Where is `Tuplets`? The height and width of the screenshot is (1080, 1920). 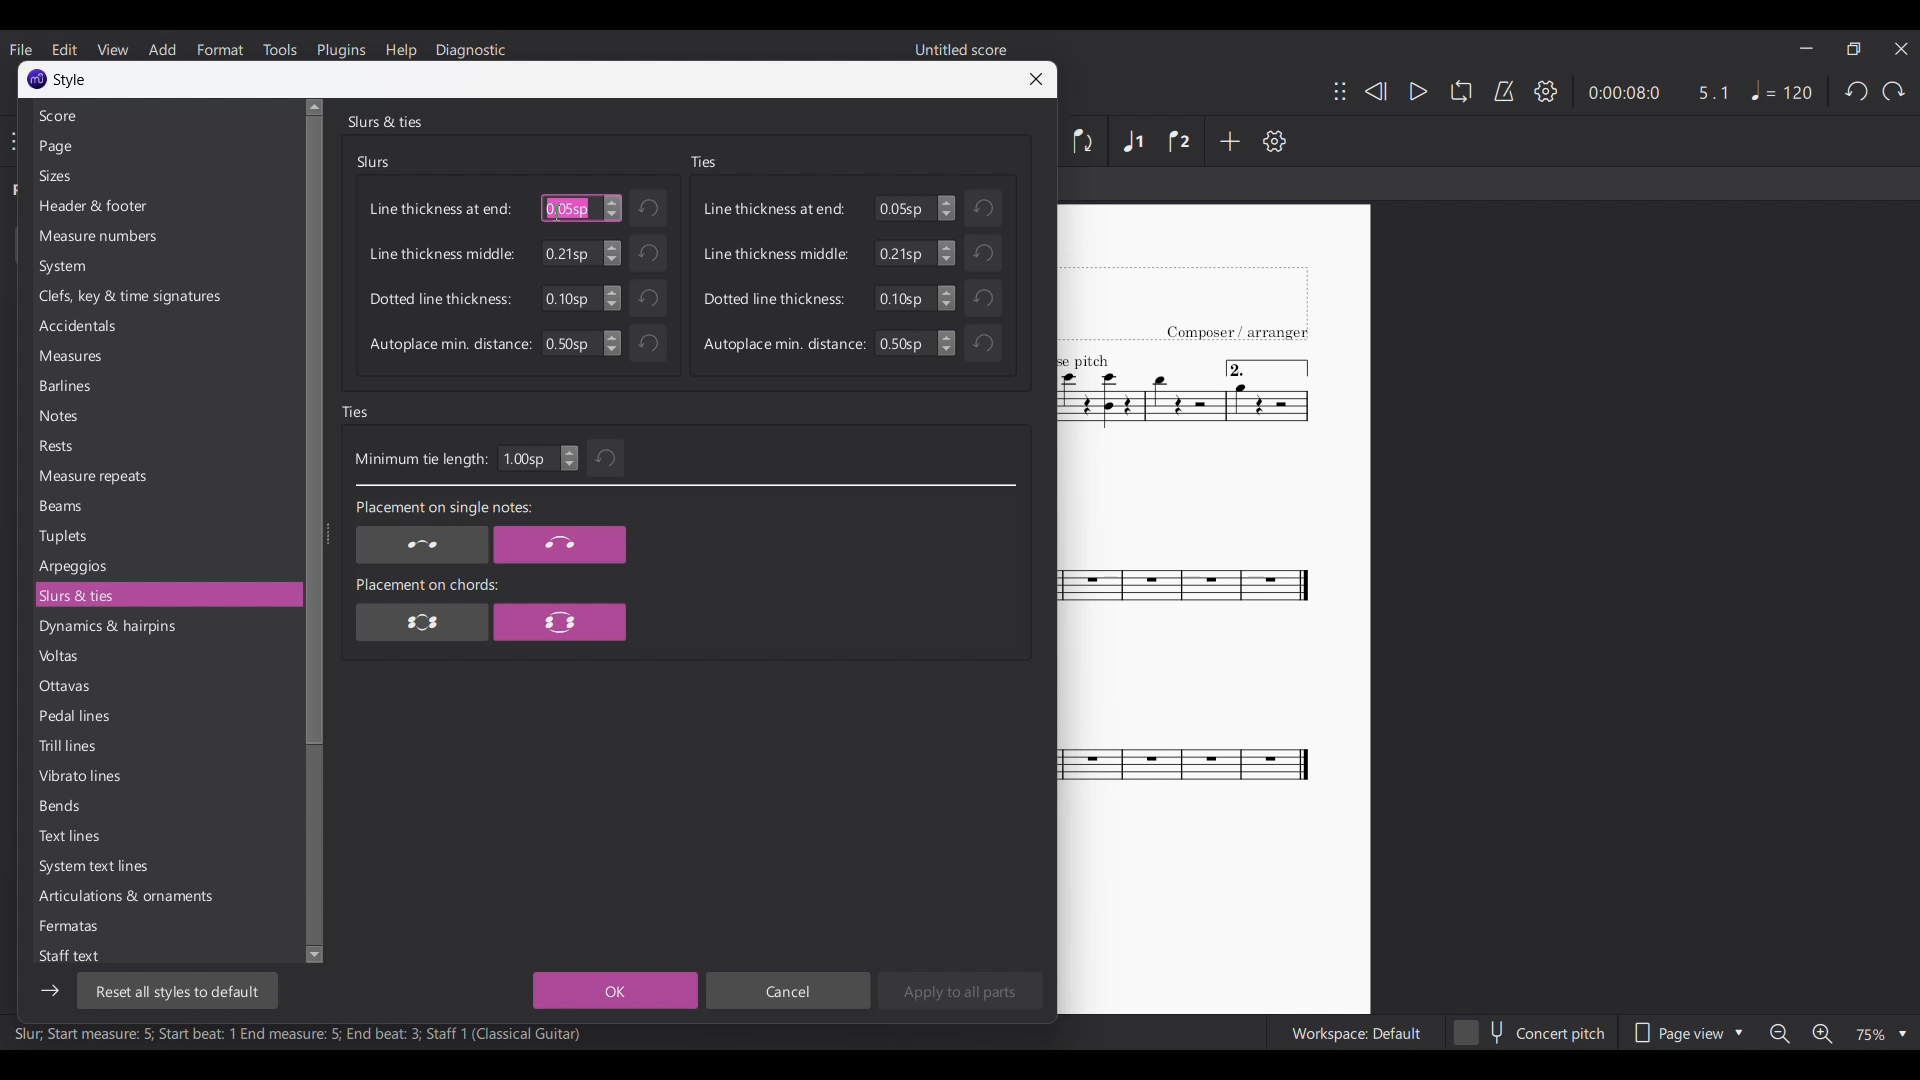 Tuplets is located at coordinates (164, 536).